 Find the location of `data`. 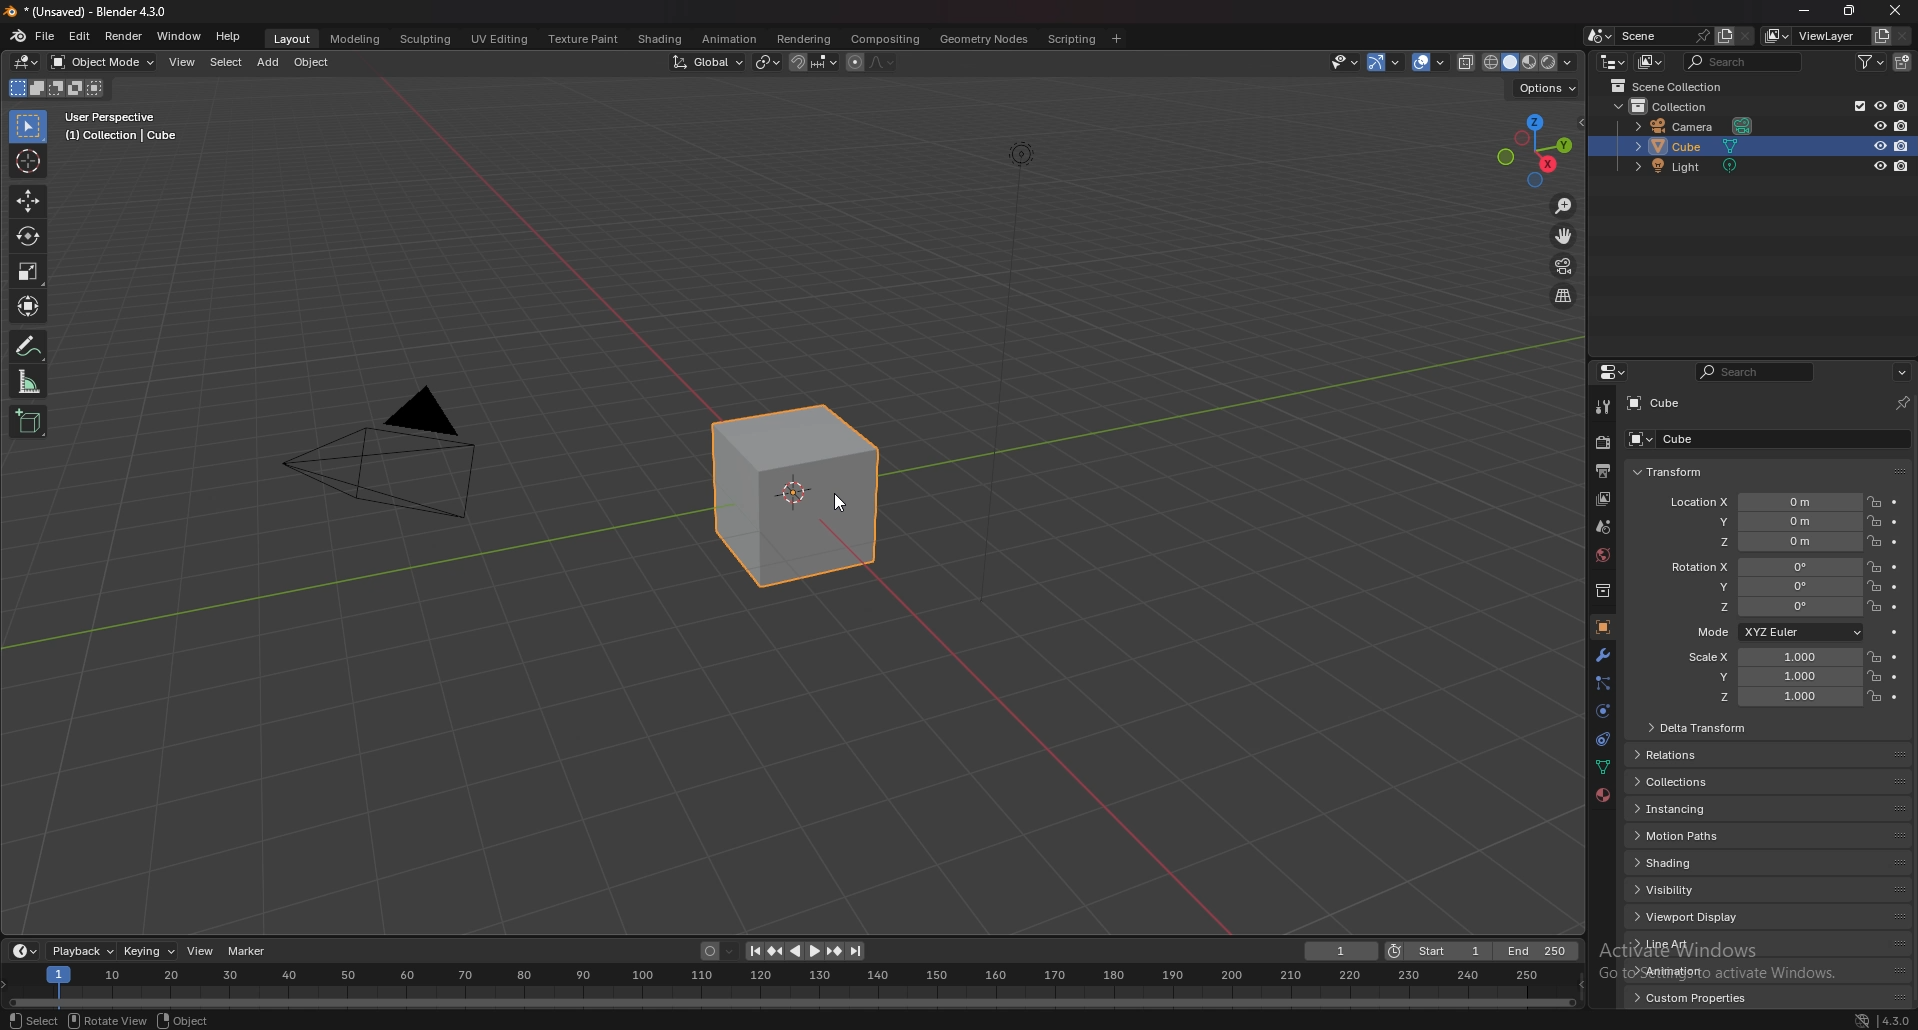

data is located at coordinates (1602, 767).